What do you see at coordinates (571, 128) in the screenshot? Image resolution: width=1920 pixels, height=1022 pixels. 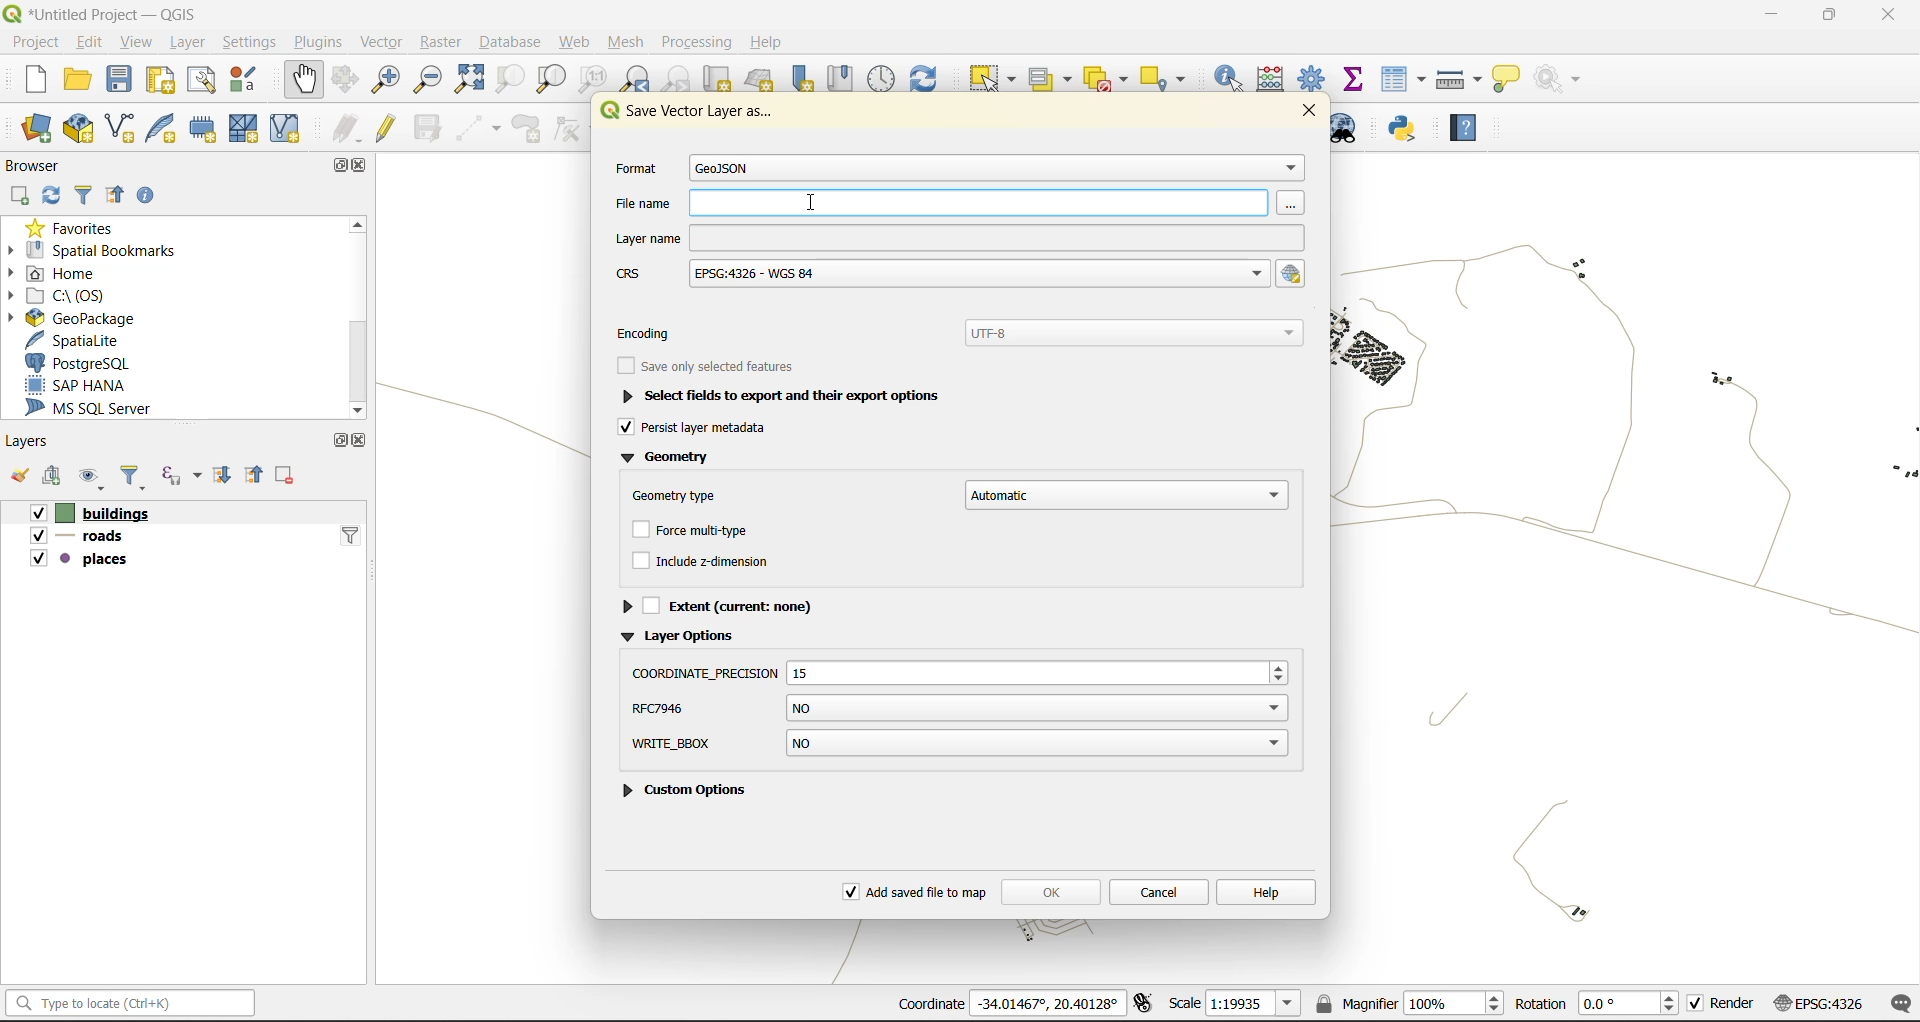 I see `vertex tools` at bounding box center [571, 128].